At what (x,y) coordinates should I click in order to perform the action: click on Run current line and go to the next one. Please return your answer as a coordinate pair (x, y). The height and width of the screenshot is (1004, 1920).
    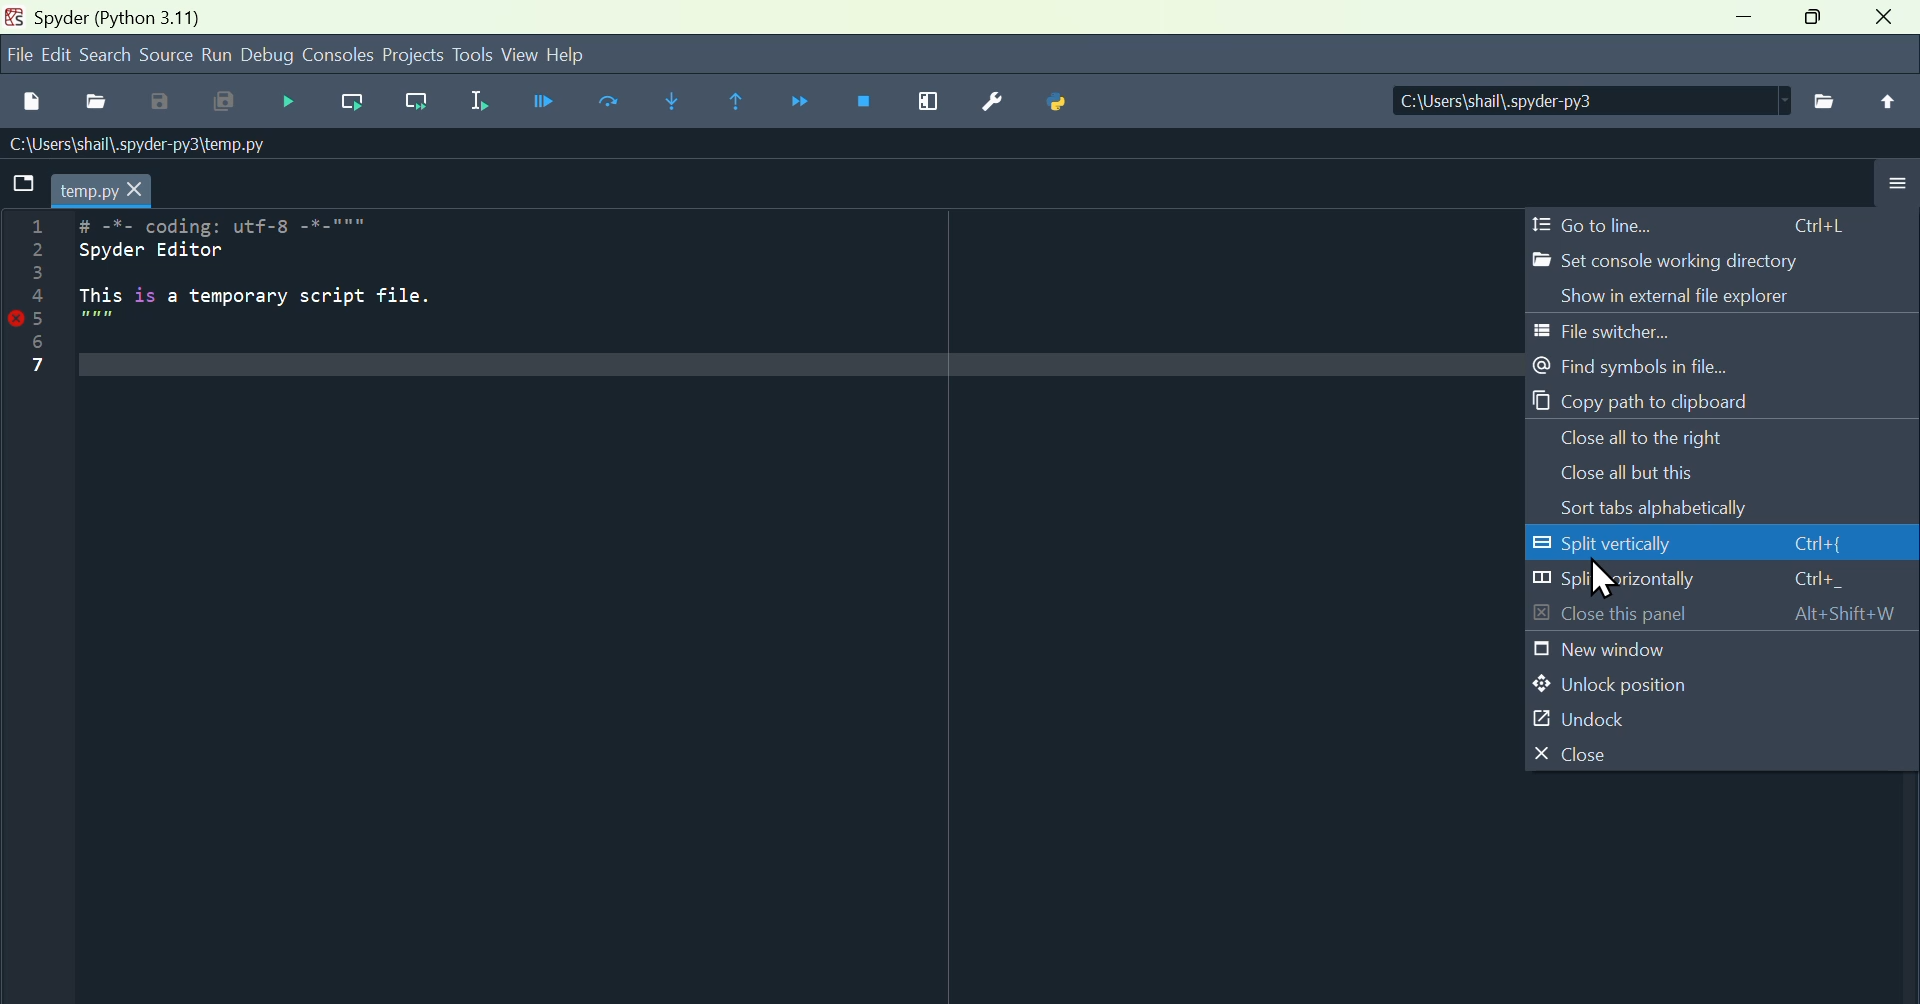
    Looking at the image, I should click on (415, 105).